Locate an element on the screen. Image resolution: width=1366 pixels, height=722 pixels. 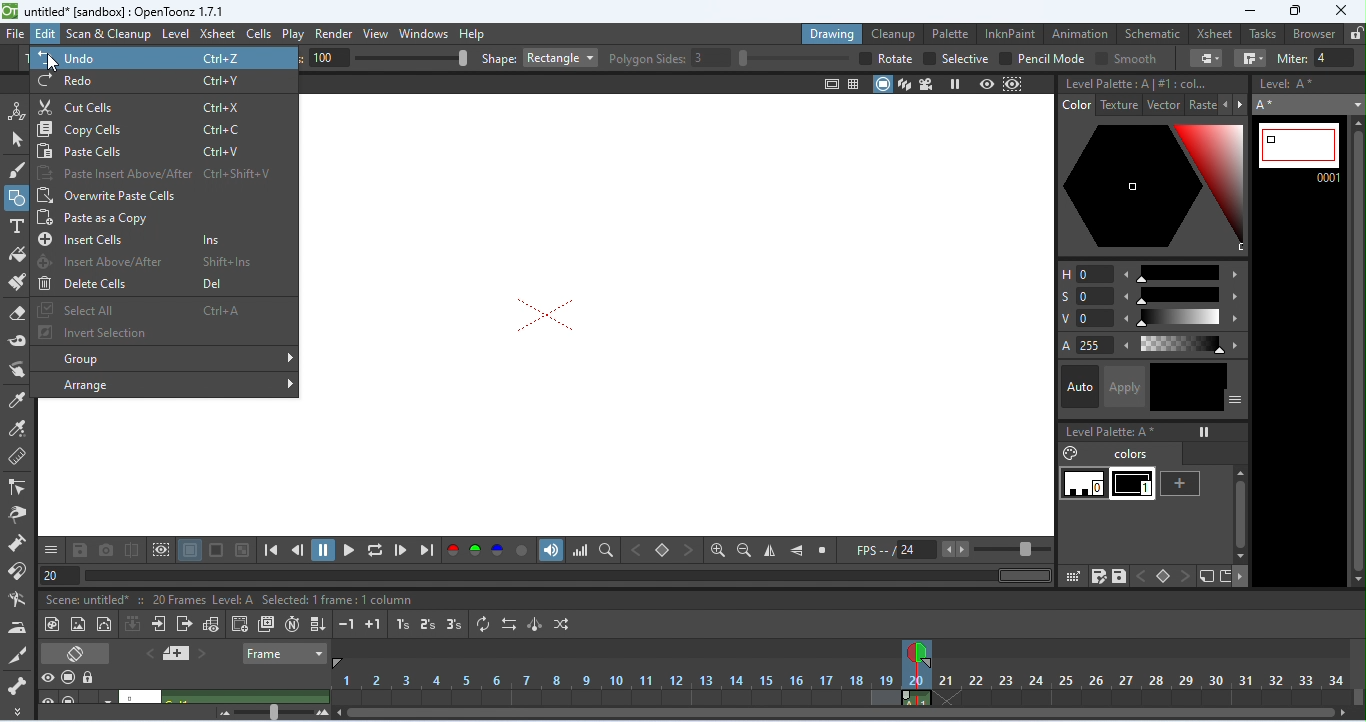
tasks is located at coordinates (1264, 35).